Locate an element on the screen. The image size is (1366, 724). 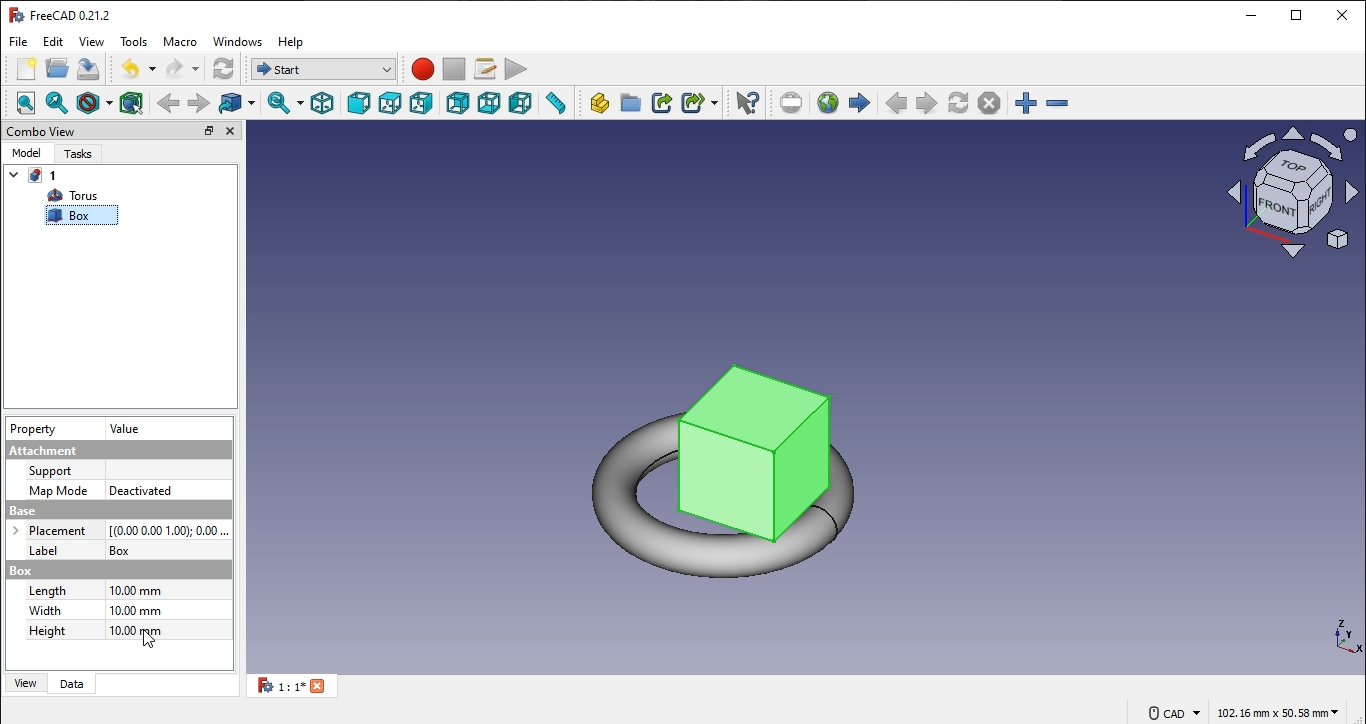
 FreeCAD 0.21.2 is located at coordinates (61, 13).